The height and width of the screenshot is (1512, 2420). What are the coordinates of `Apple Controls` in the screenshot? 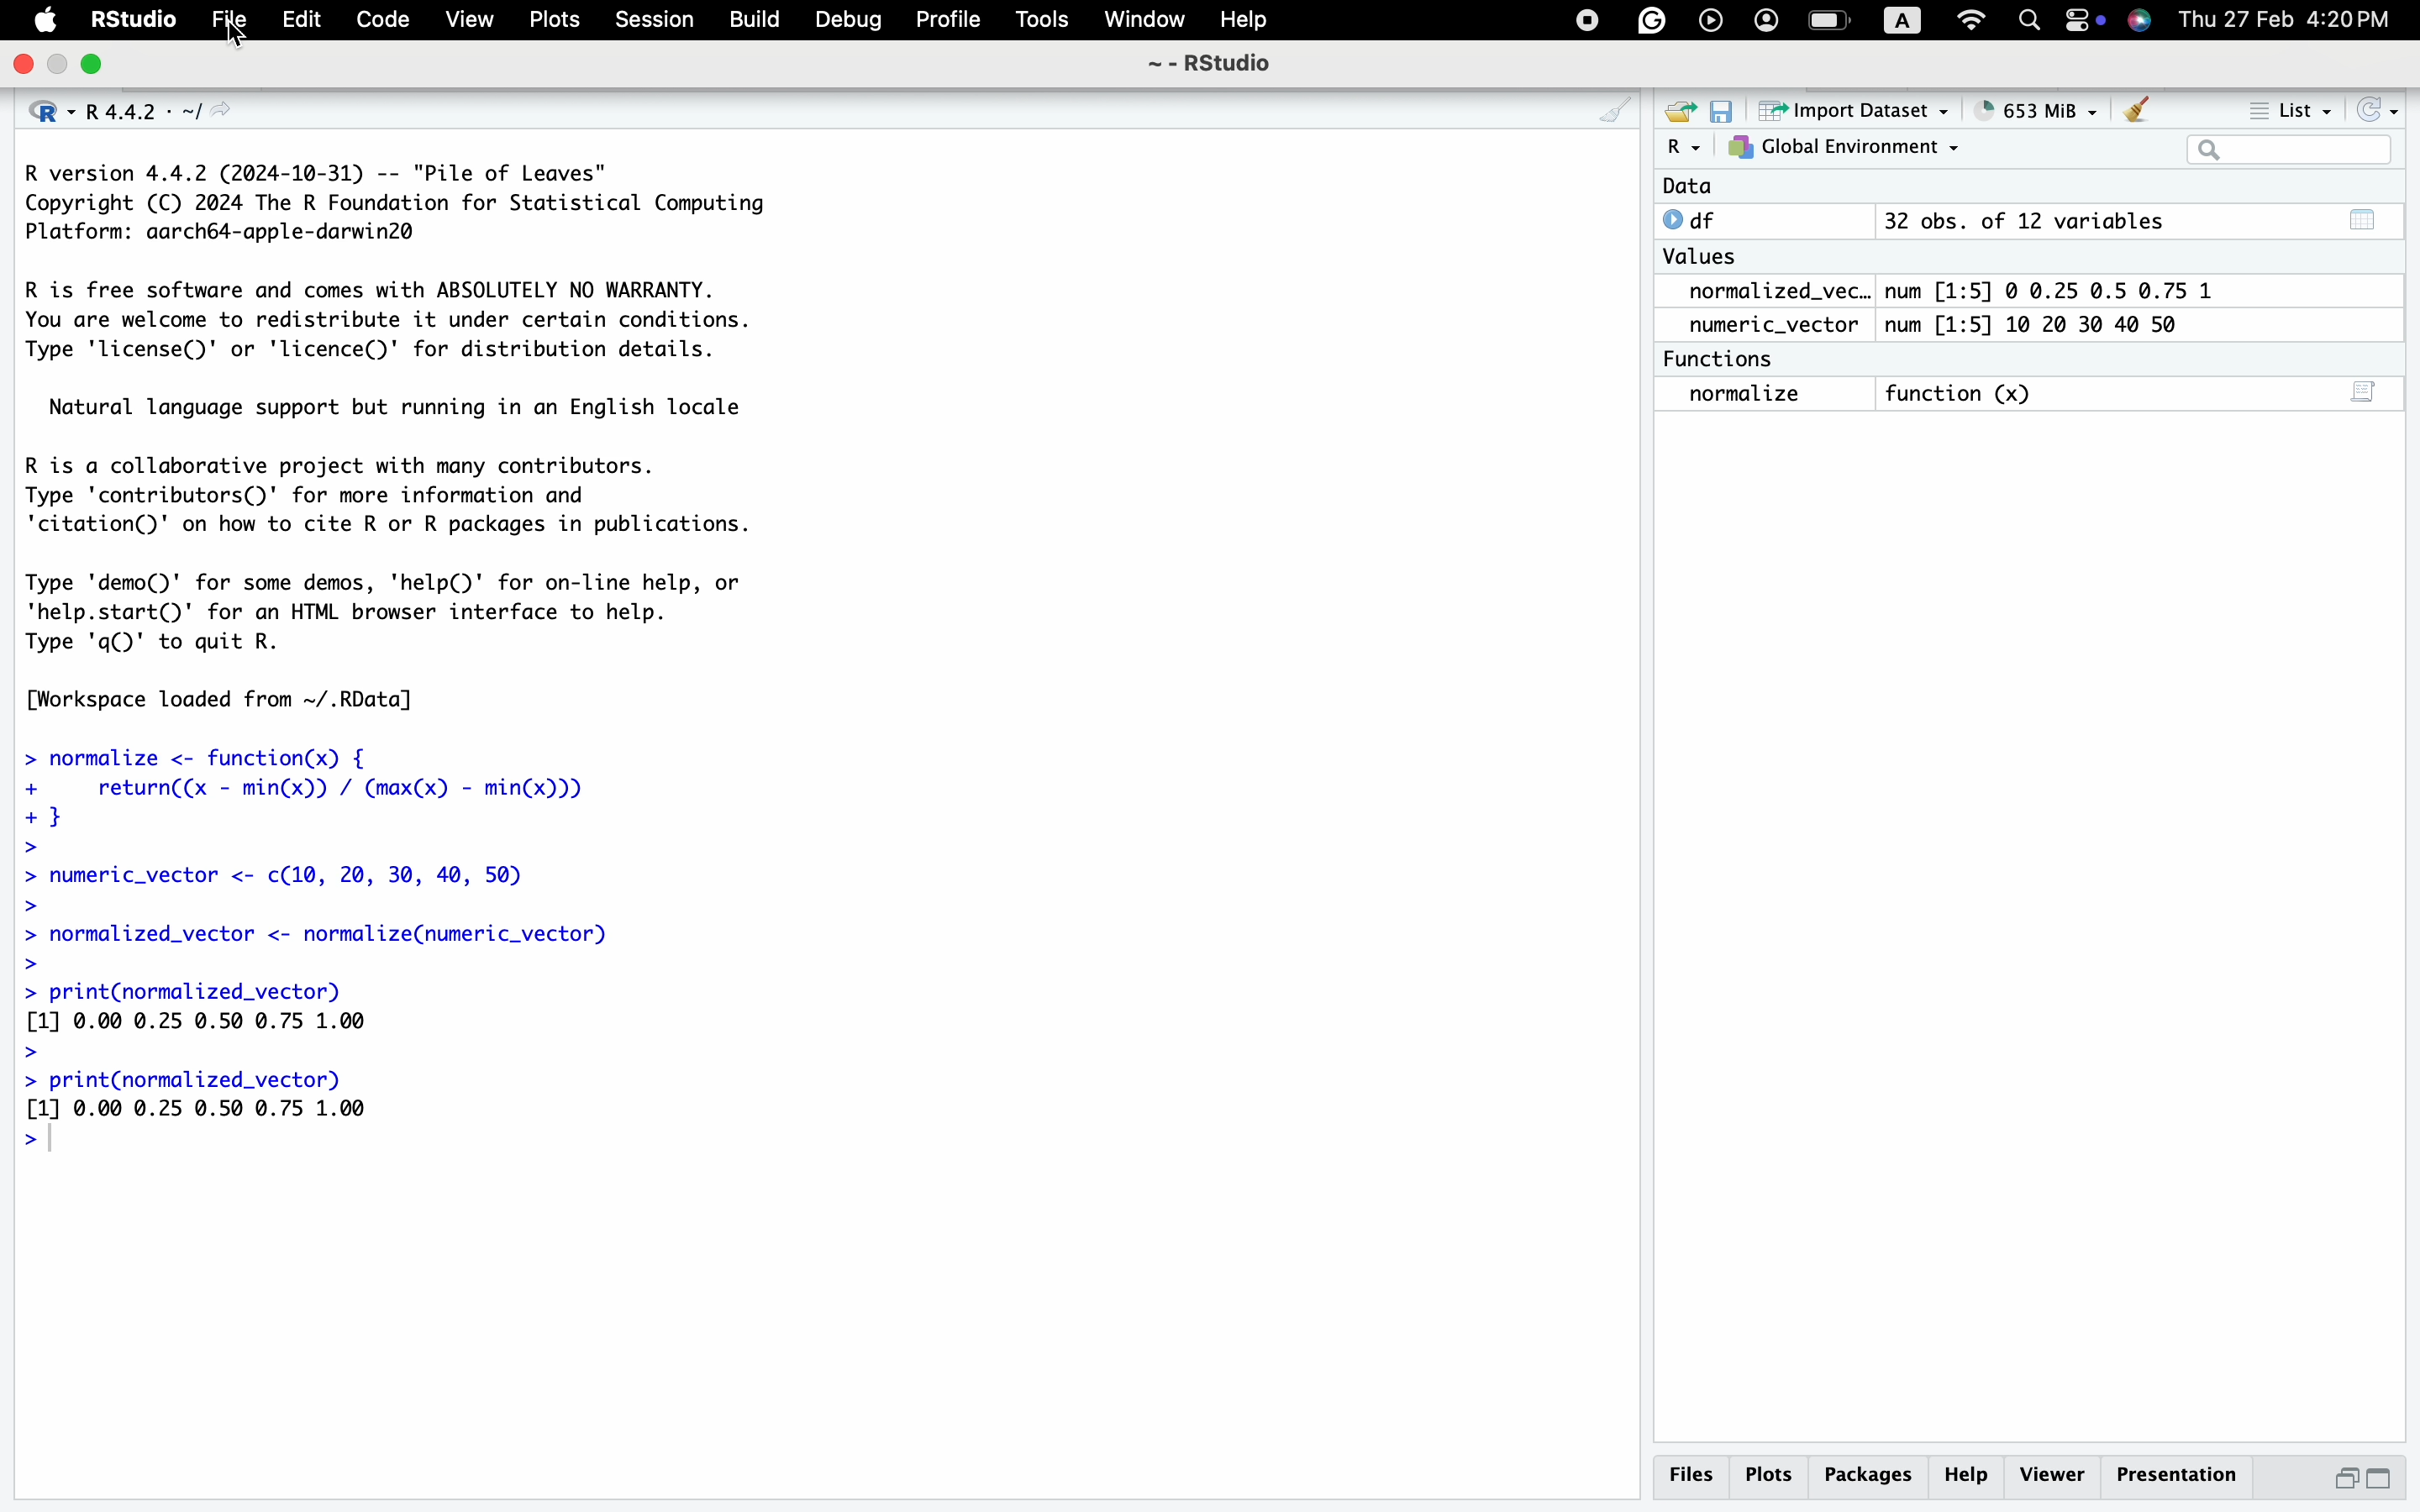 It's located at (1854, 22).